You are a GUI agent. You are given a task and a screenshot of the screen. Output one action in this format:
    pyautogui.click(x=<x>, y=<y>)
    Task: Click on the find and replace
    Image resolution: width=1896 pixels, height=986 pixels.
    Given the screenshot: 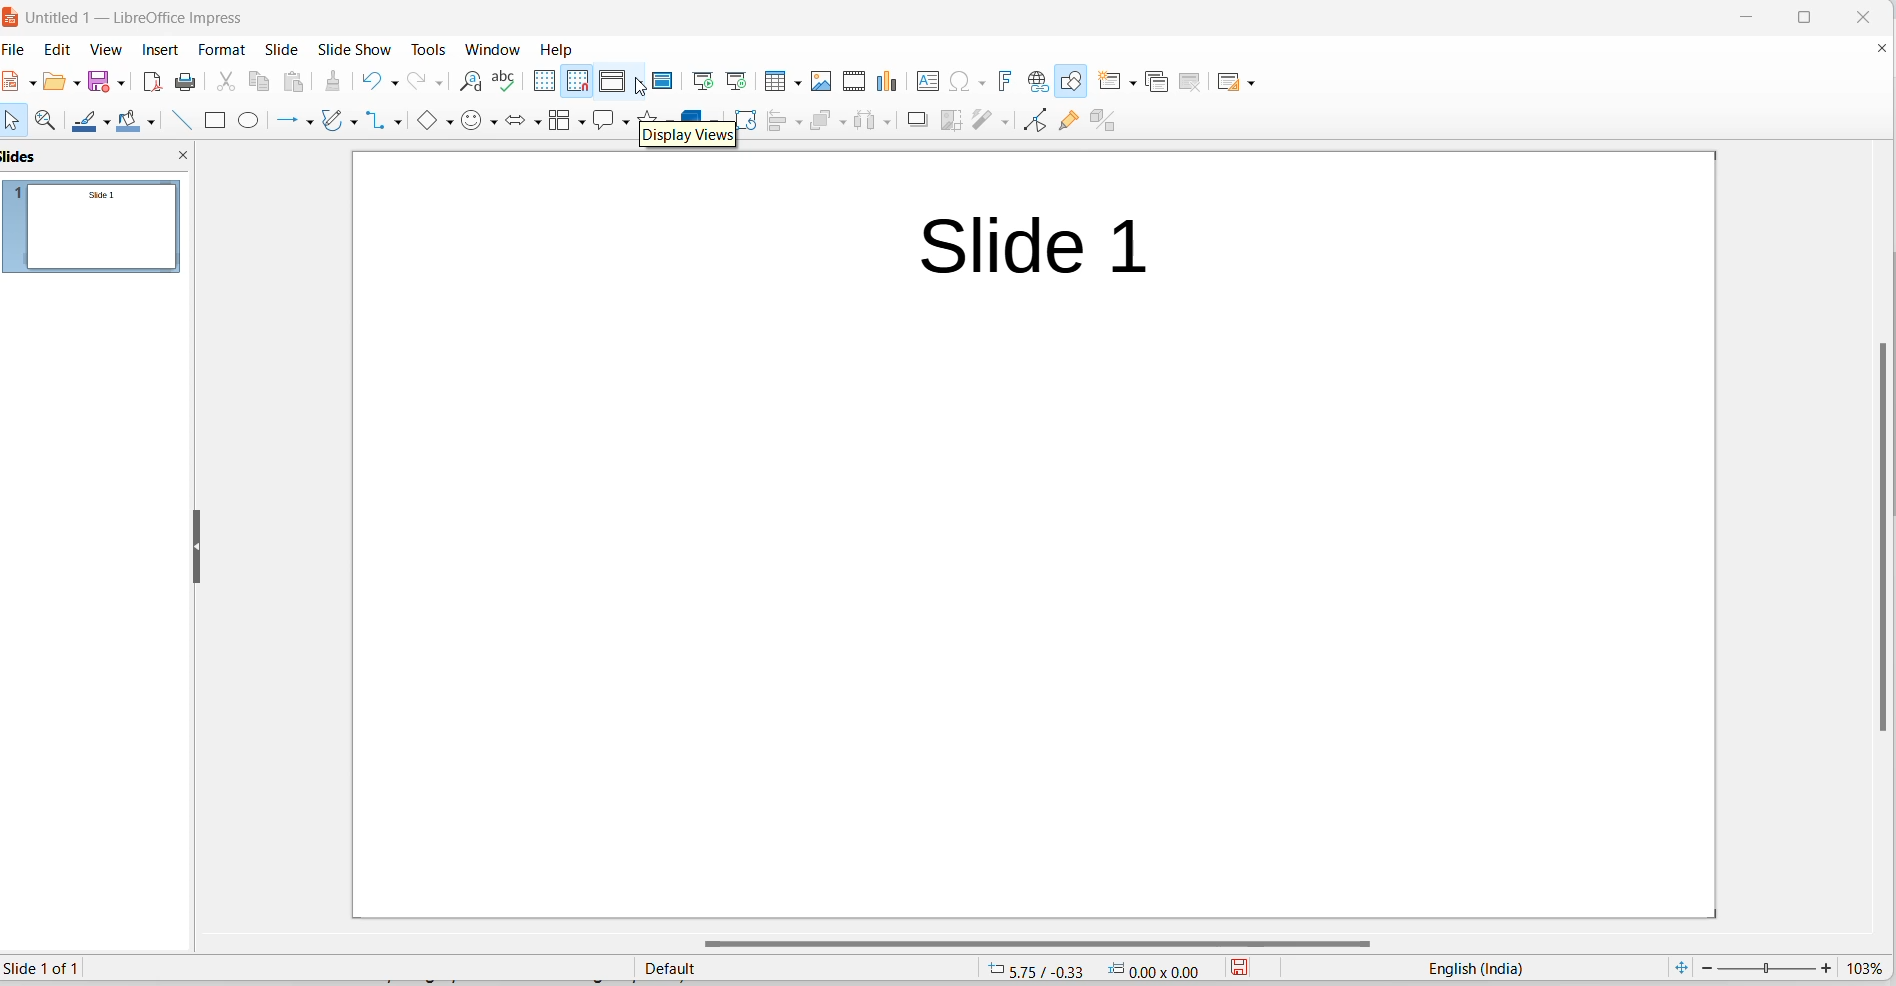 What is the action you would take?
    pyautogui.click(x=470, y=82)
    